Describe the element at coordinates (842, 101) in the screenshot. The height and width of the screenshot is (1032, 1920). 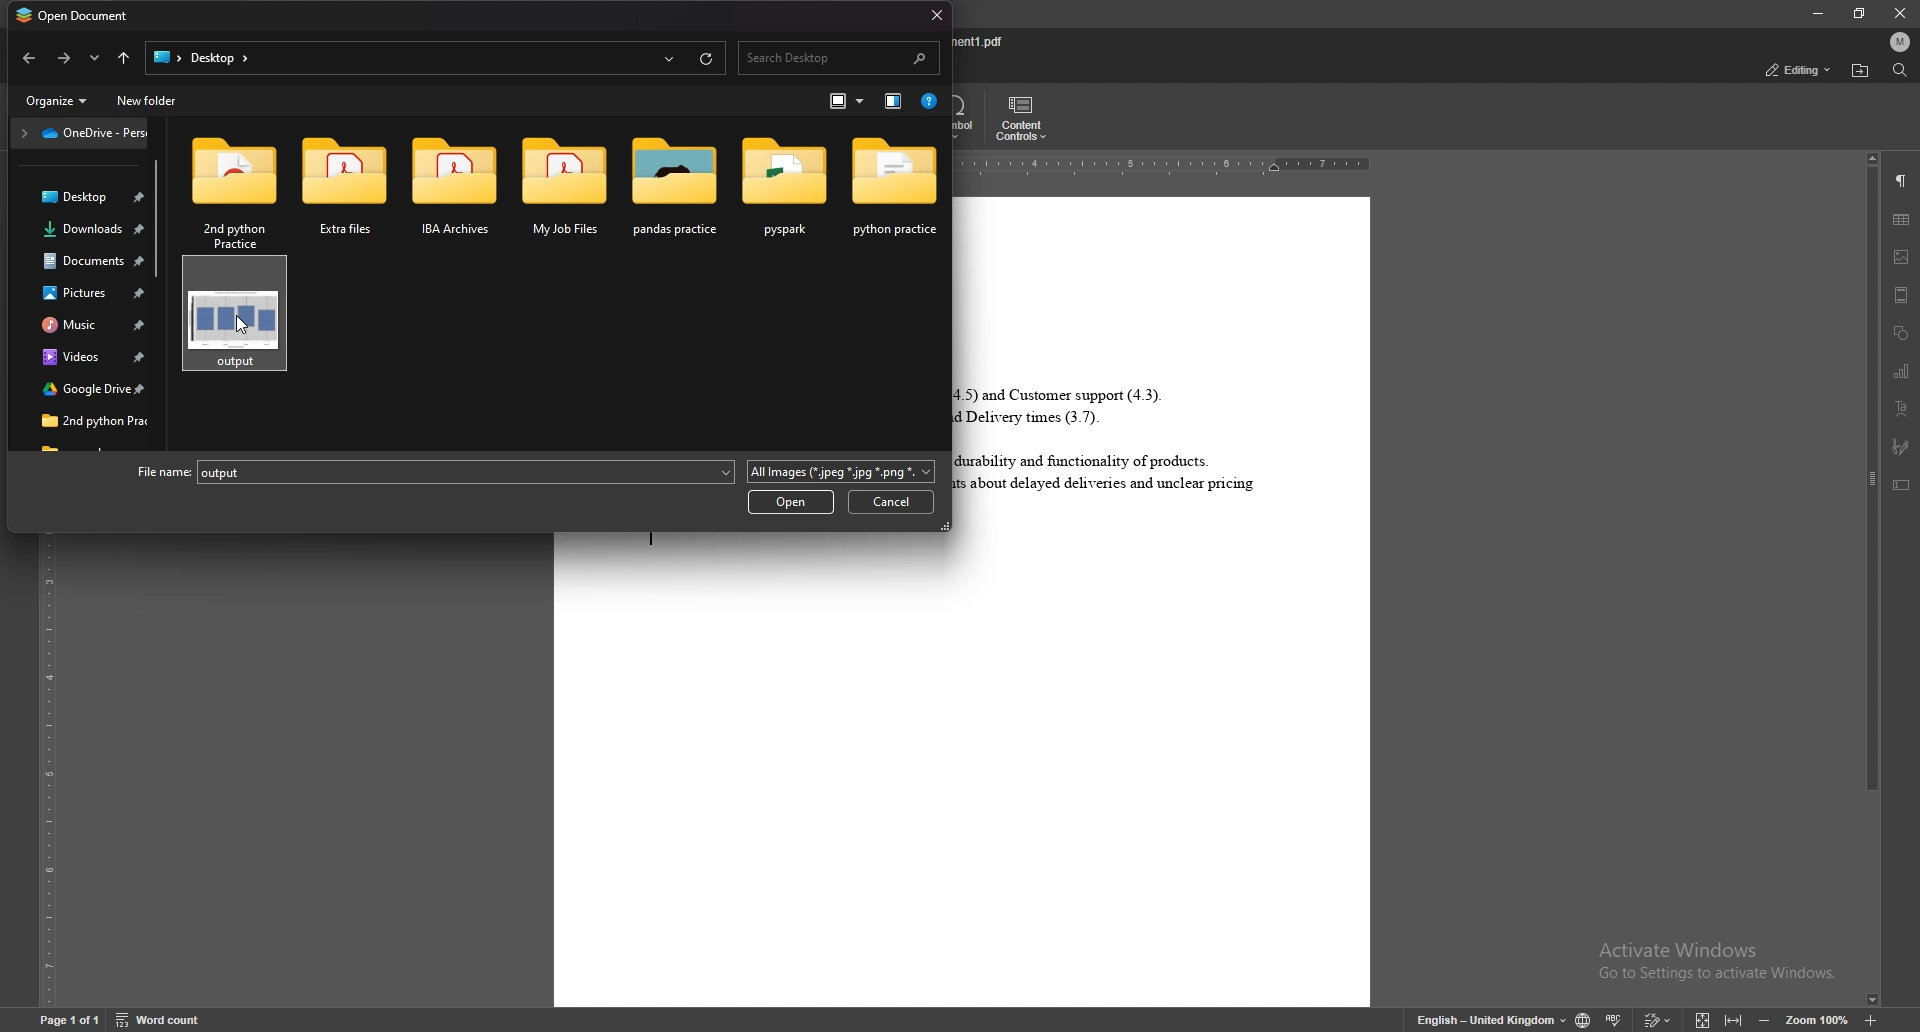
I see `icon size` at that location.